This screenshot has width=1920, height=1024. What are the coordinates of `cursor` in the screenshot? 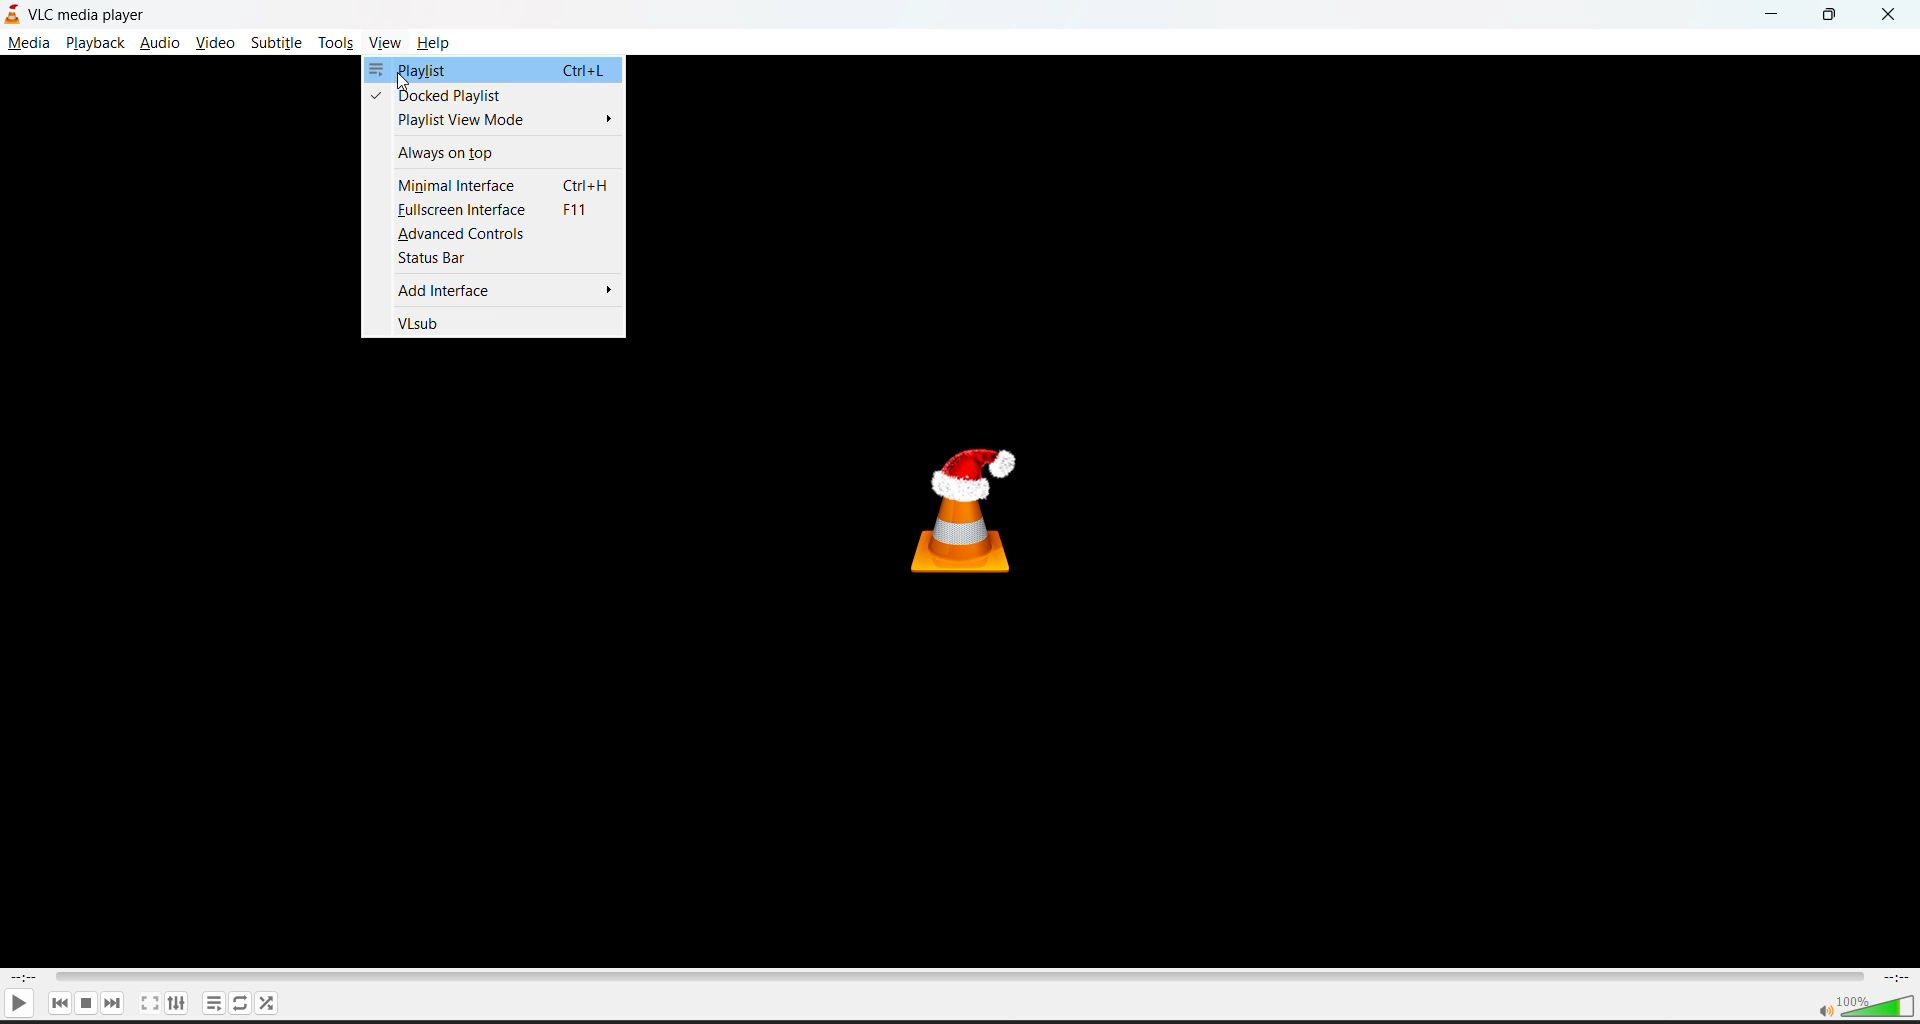 It's located at (404, 82).